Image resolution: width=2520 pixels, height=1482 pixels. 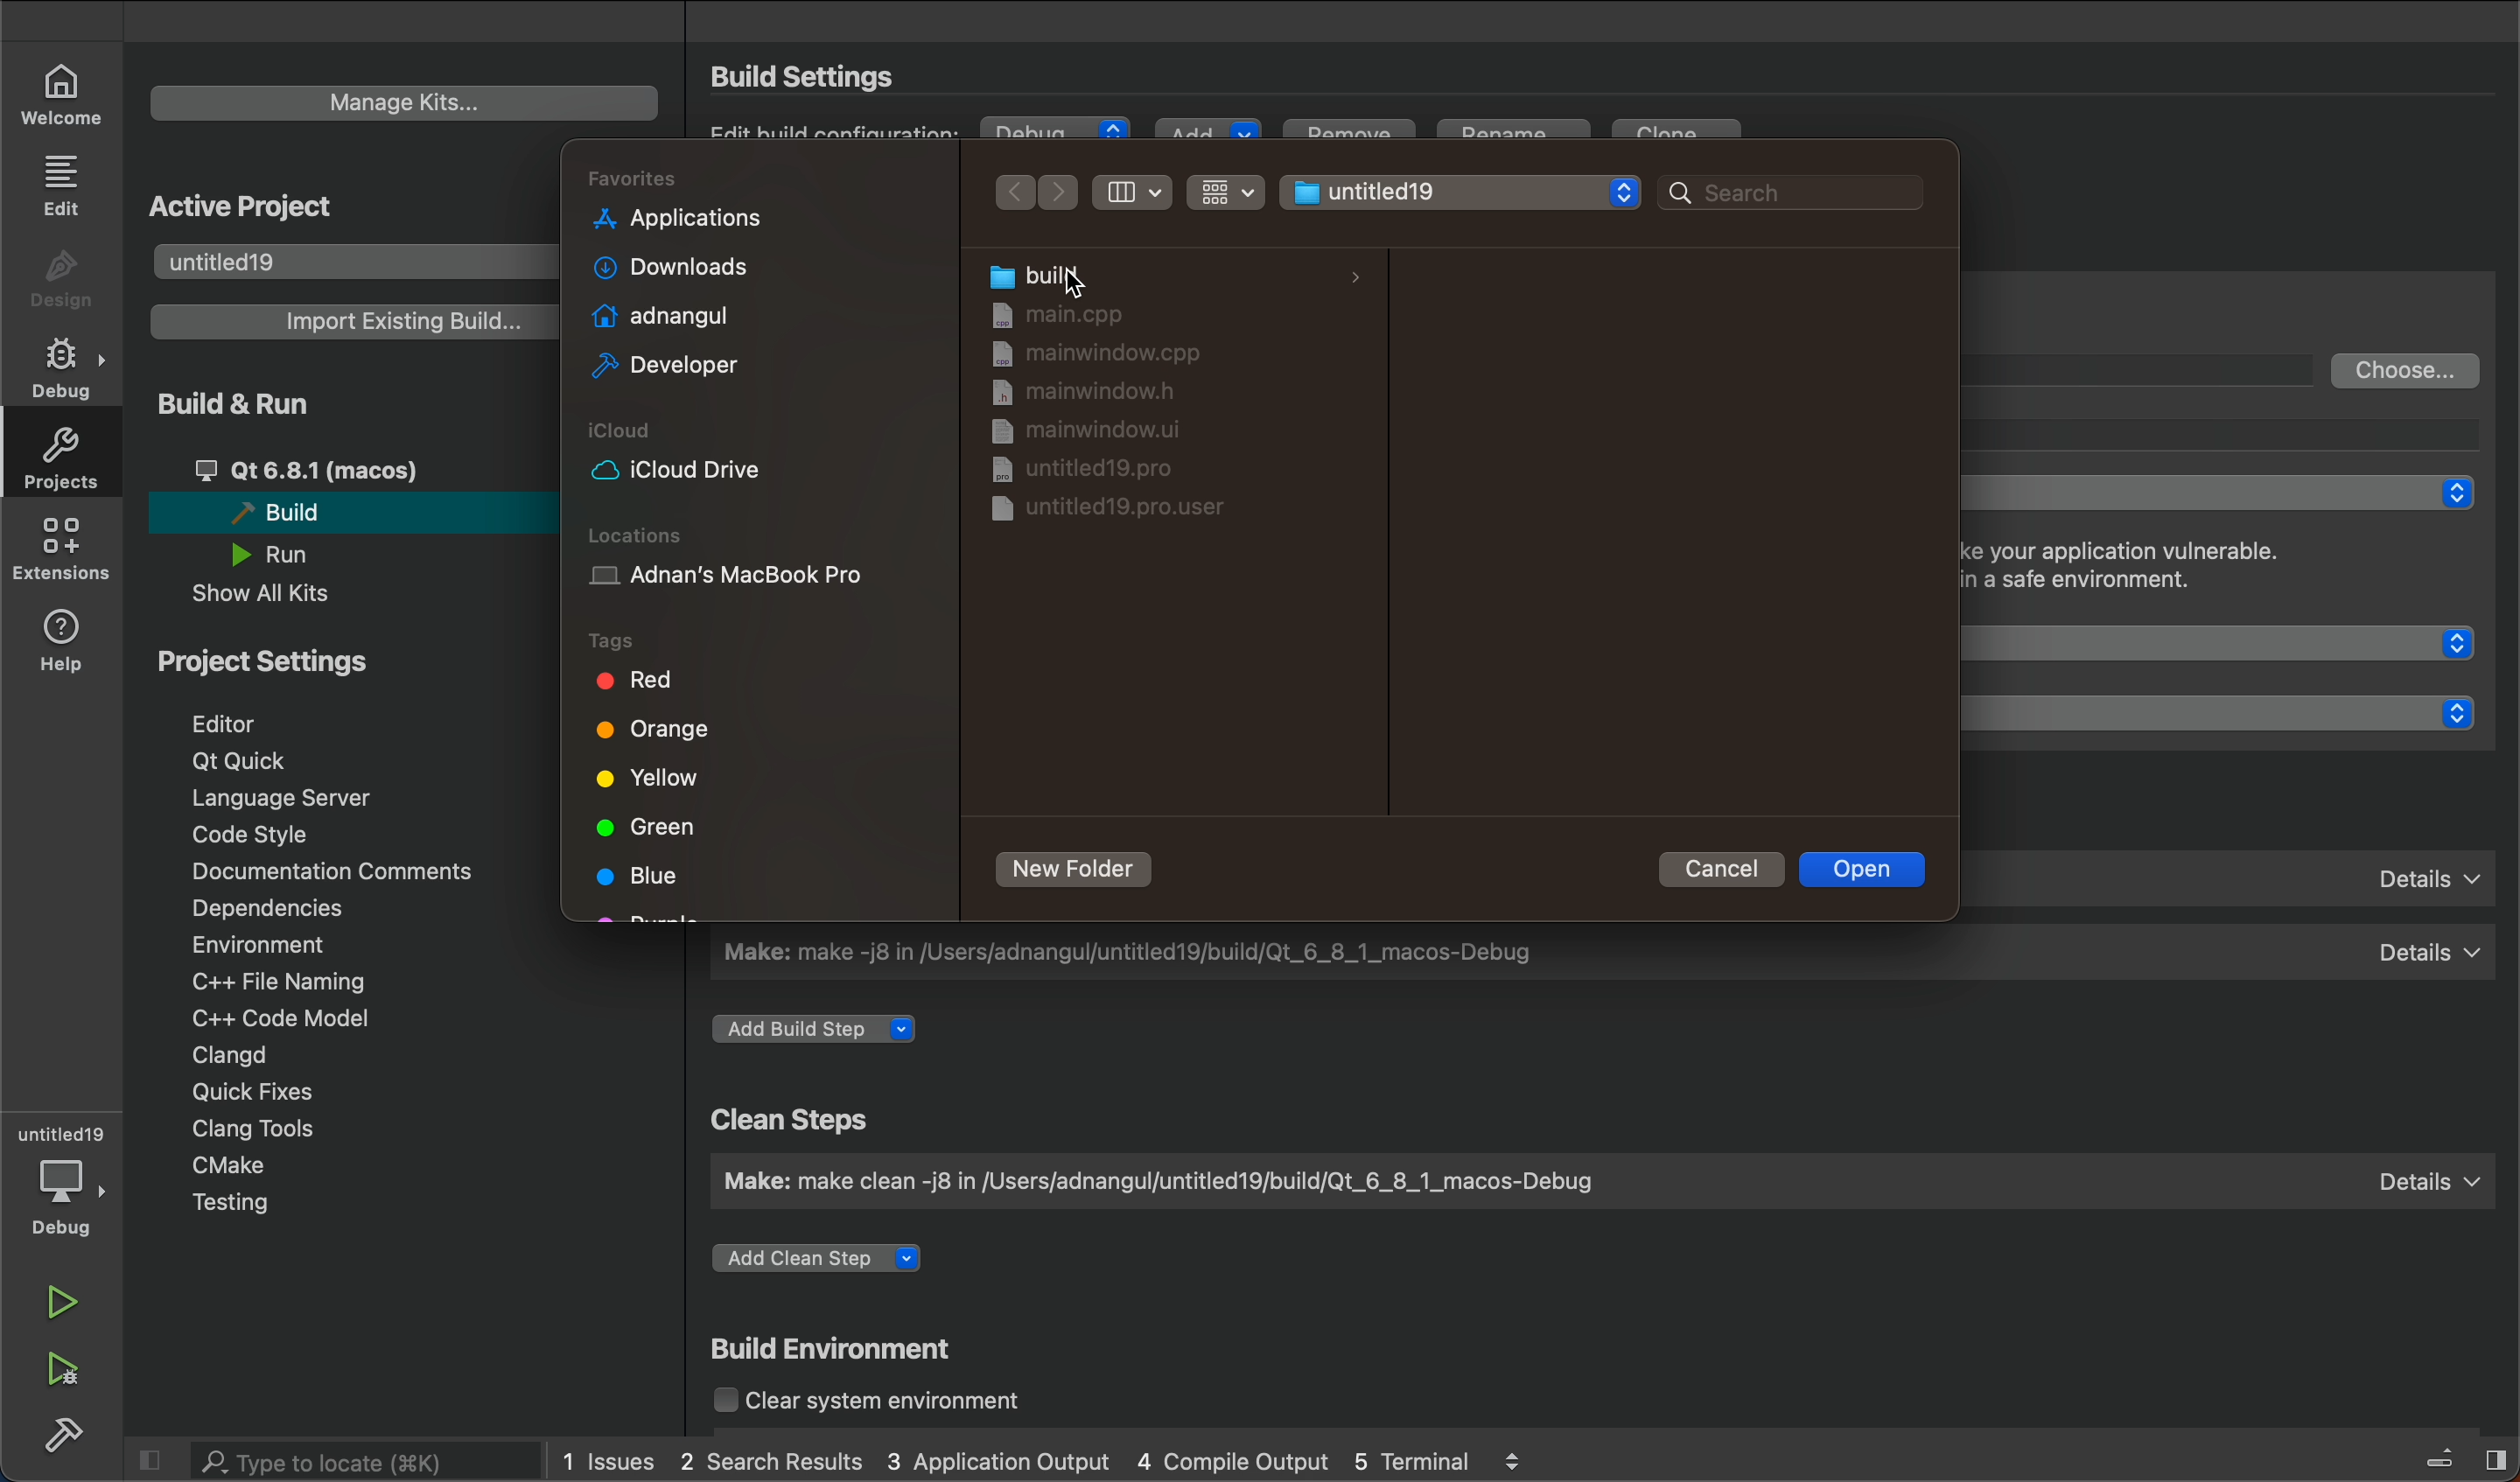 I want to click on file, so click(x=1095, y=467).